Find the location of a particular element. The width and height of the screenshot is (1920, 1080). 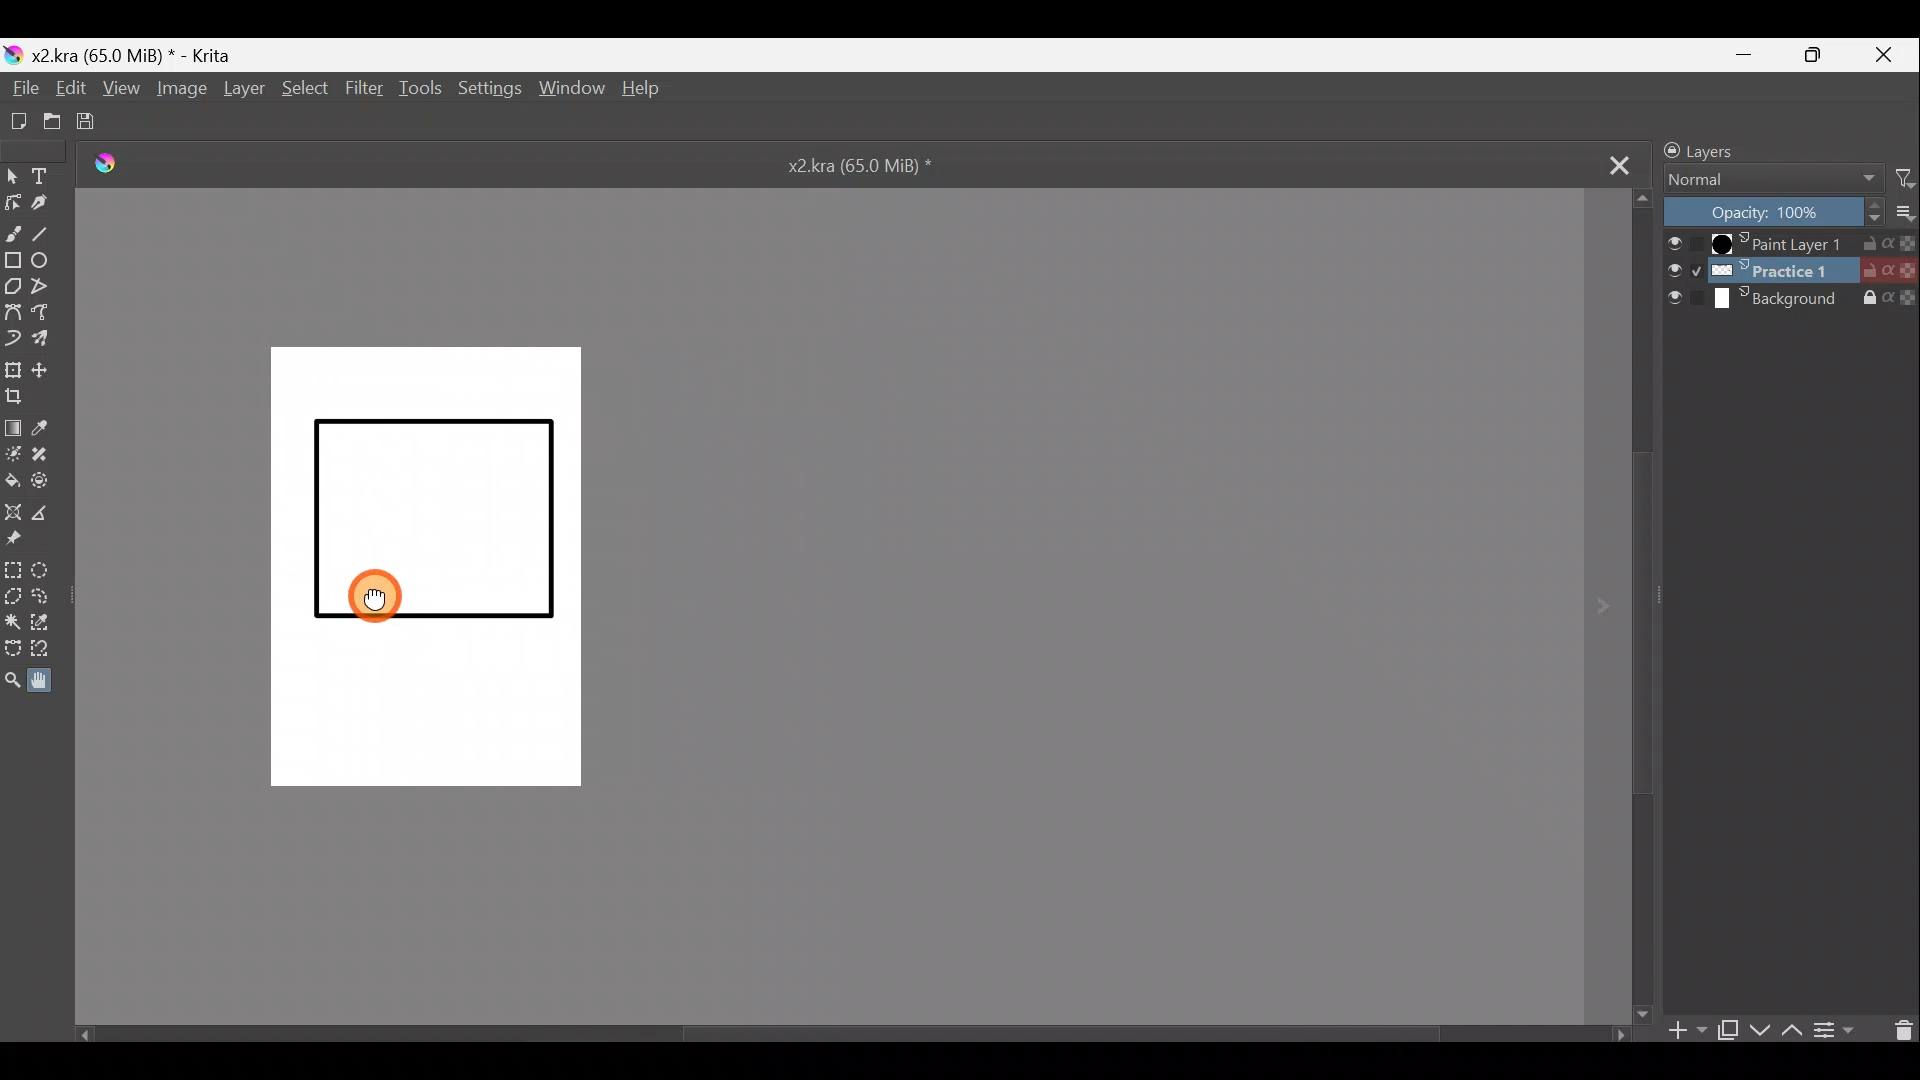

Reference images tool is located at coordinates (24, 539).